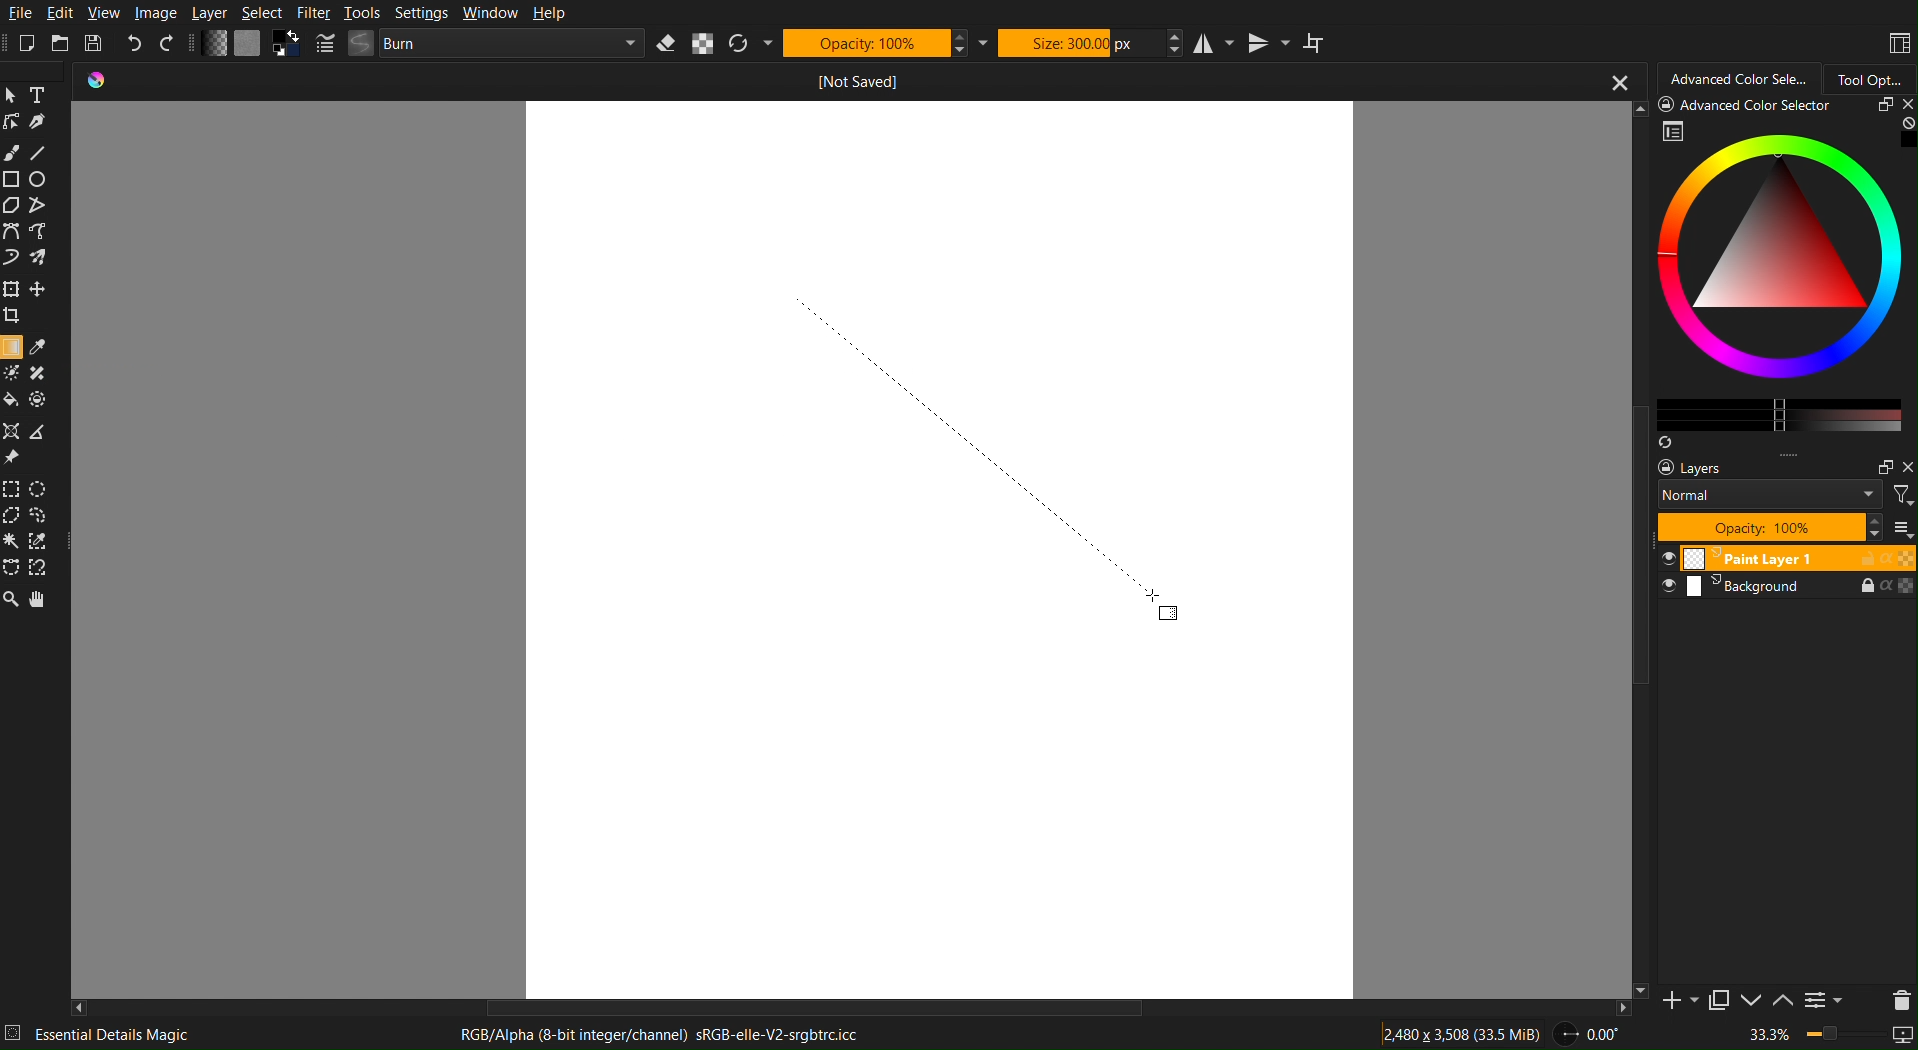 This screenshot has width=1918, height=1050. Describe the element at coordinates (1734, 78) in the screenshot. I see `Advanced Color Selector` at that location.